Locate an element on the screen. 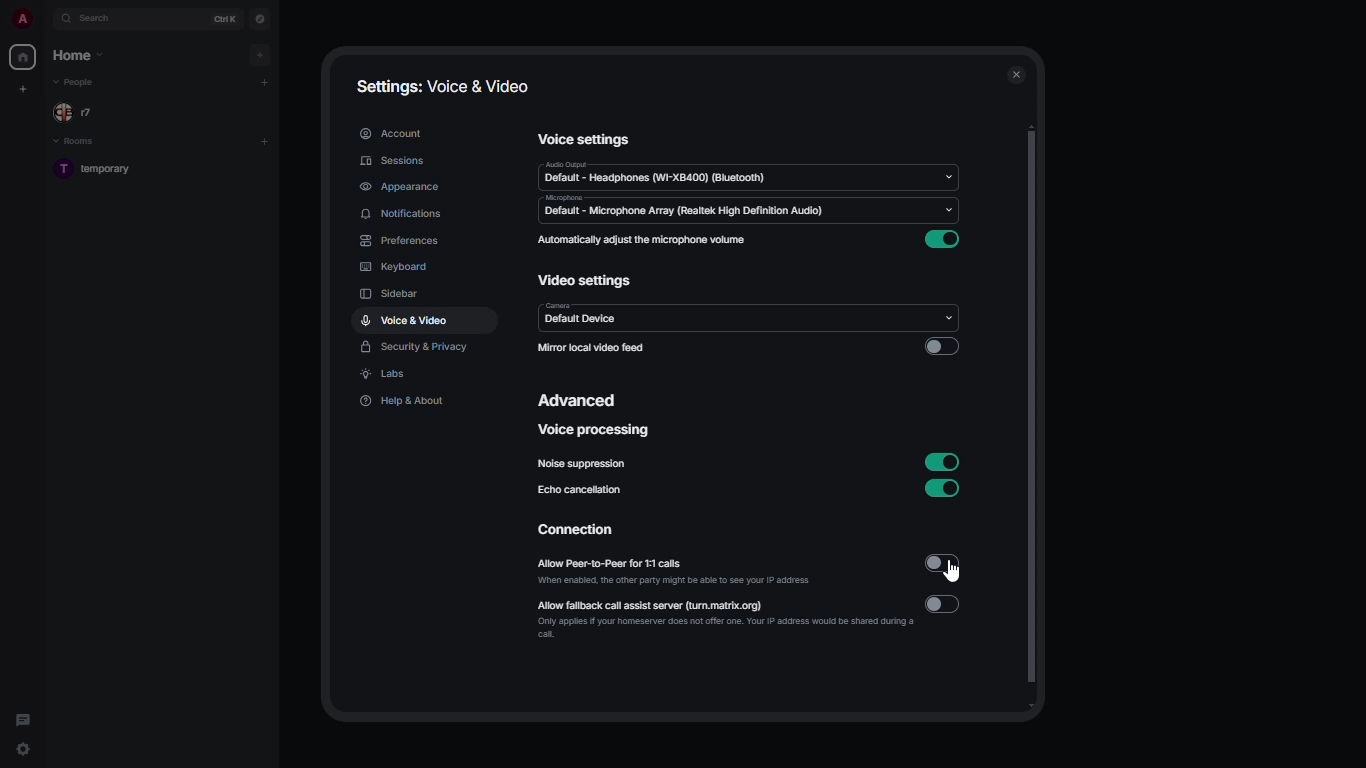  camera default is located at coordinates (585, 315).